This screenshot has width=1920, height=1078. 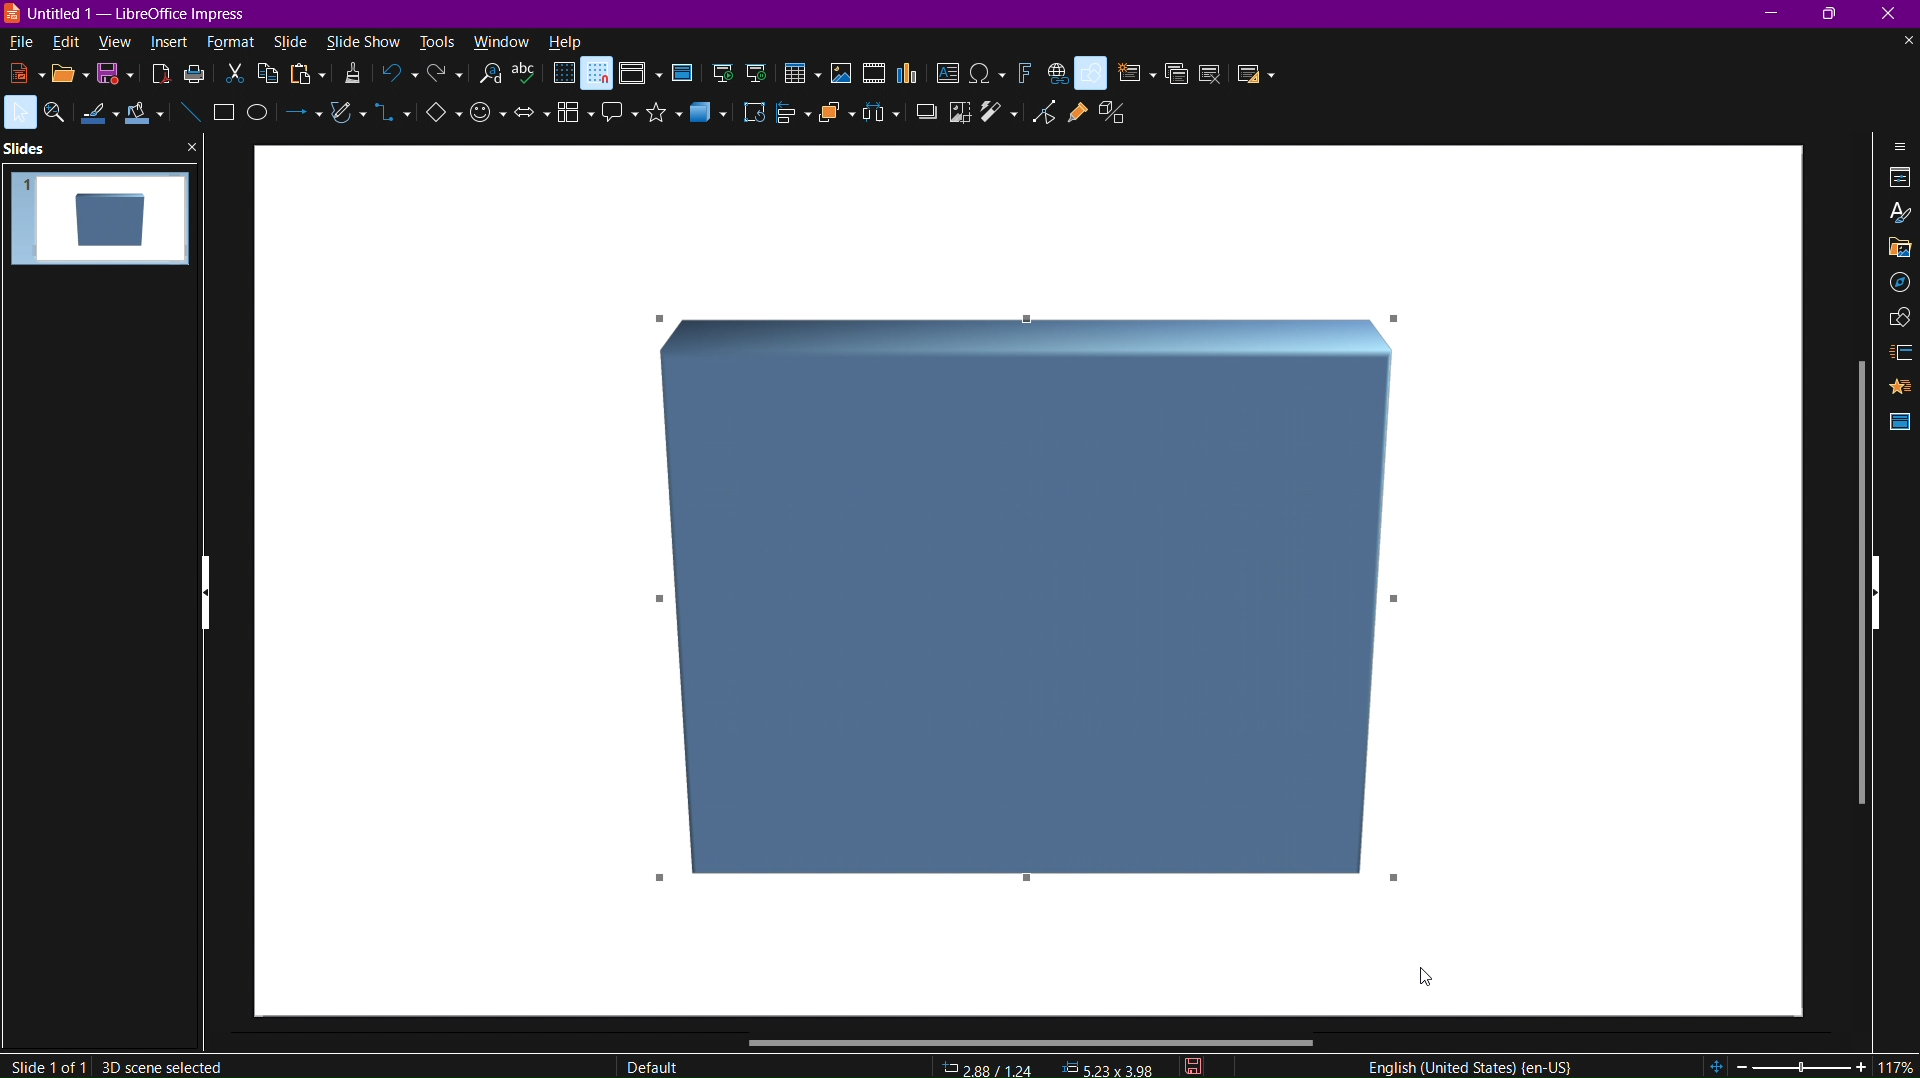 What do you see at coordinates (598, 75) in the screenshot?
I see `Snap to Grid` at bounding box center [598, 75].